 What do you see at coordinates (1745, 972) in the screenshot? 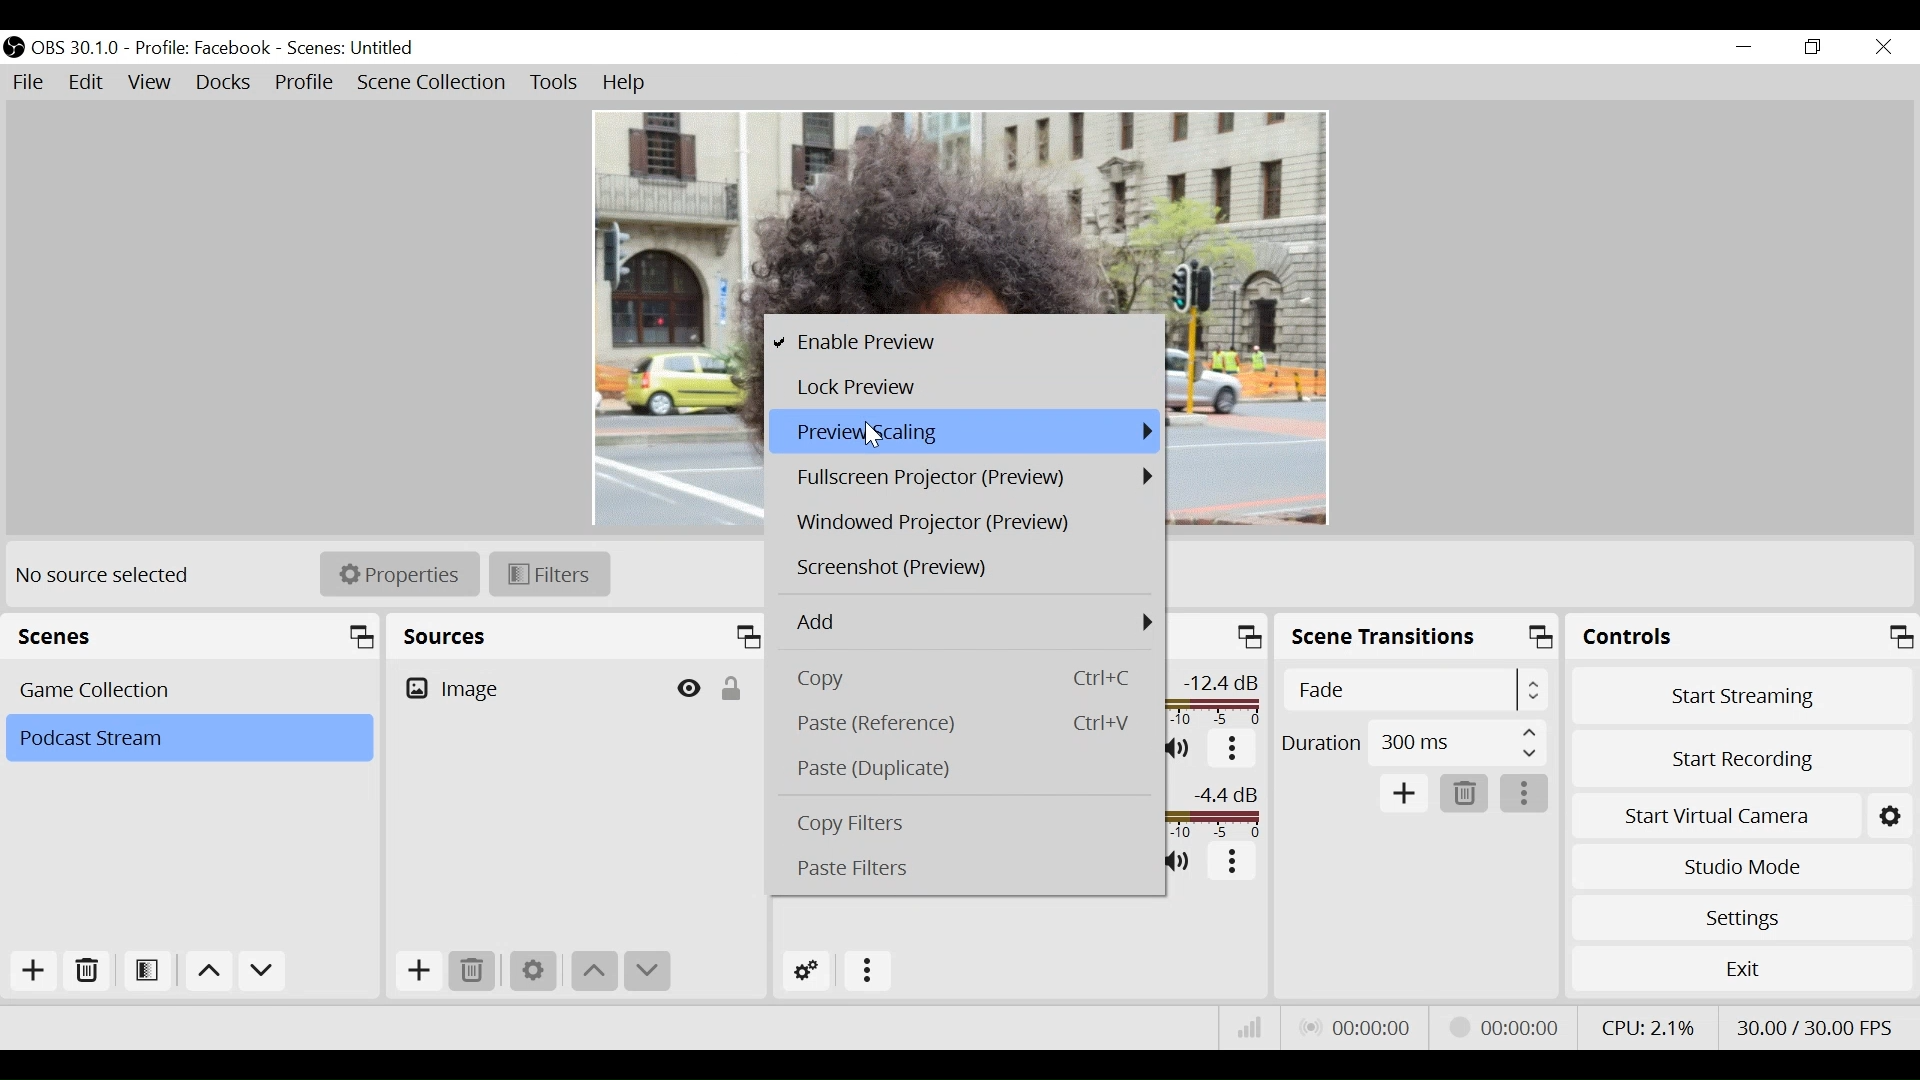
I see `Exit` at bounding box center [1745, 972].